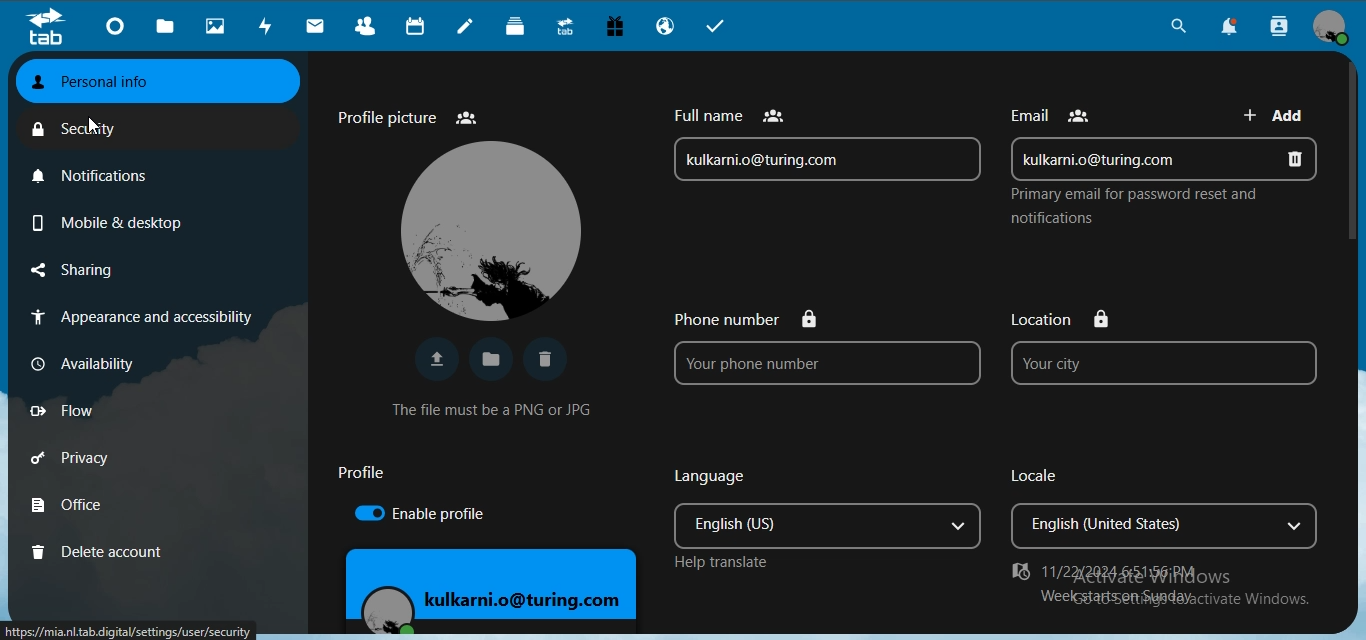 The image size is (1366, 640). Describe the element at coordinates (1122, 573) in the screenshot. I see `date and time` at that location.